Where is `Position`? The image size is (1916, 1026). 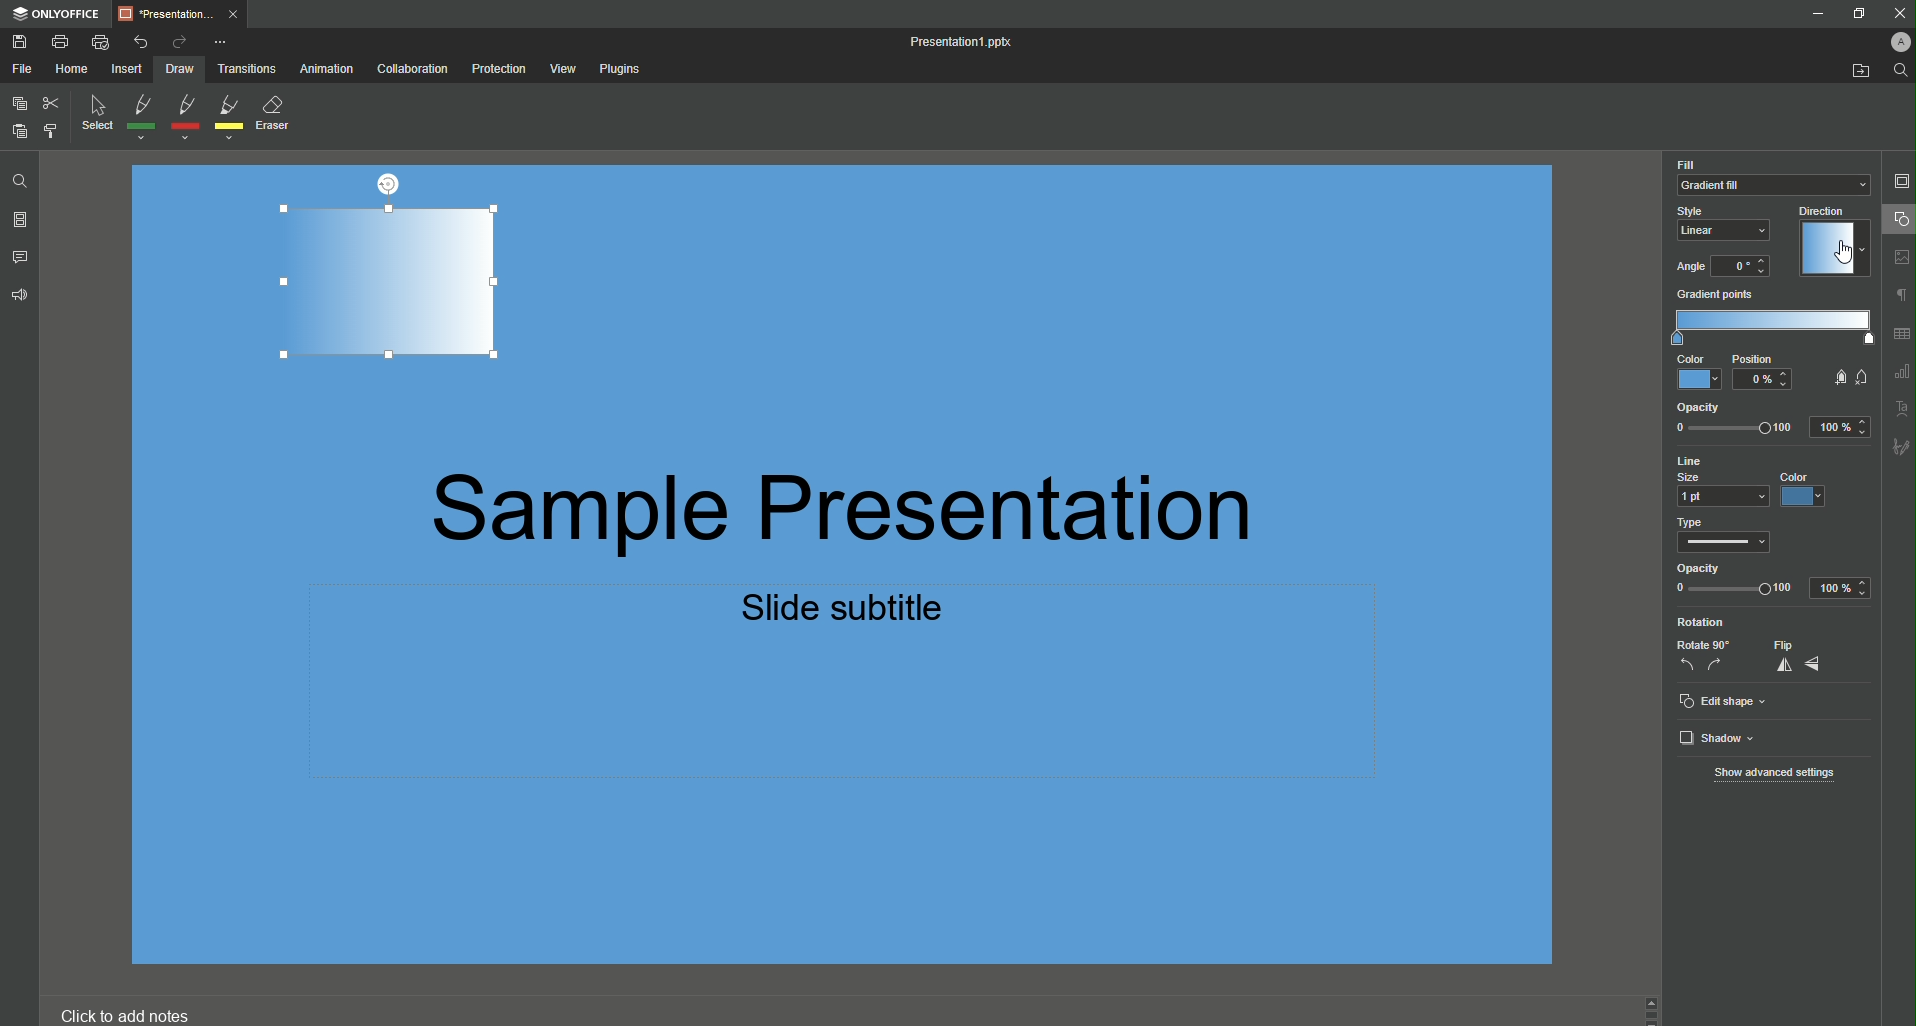
Position is located at coordinates (1761, 374).